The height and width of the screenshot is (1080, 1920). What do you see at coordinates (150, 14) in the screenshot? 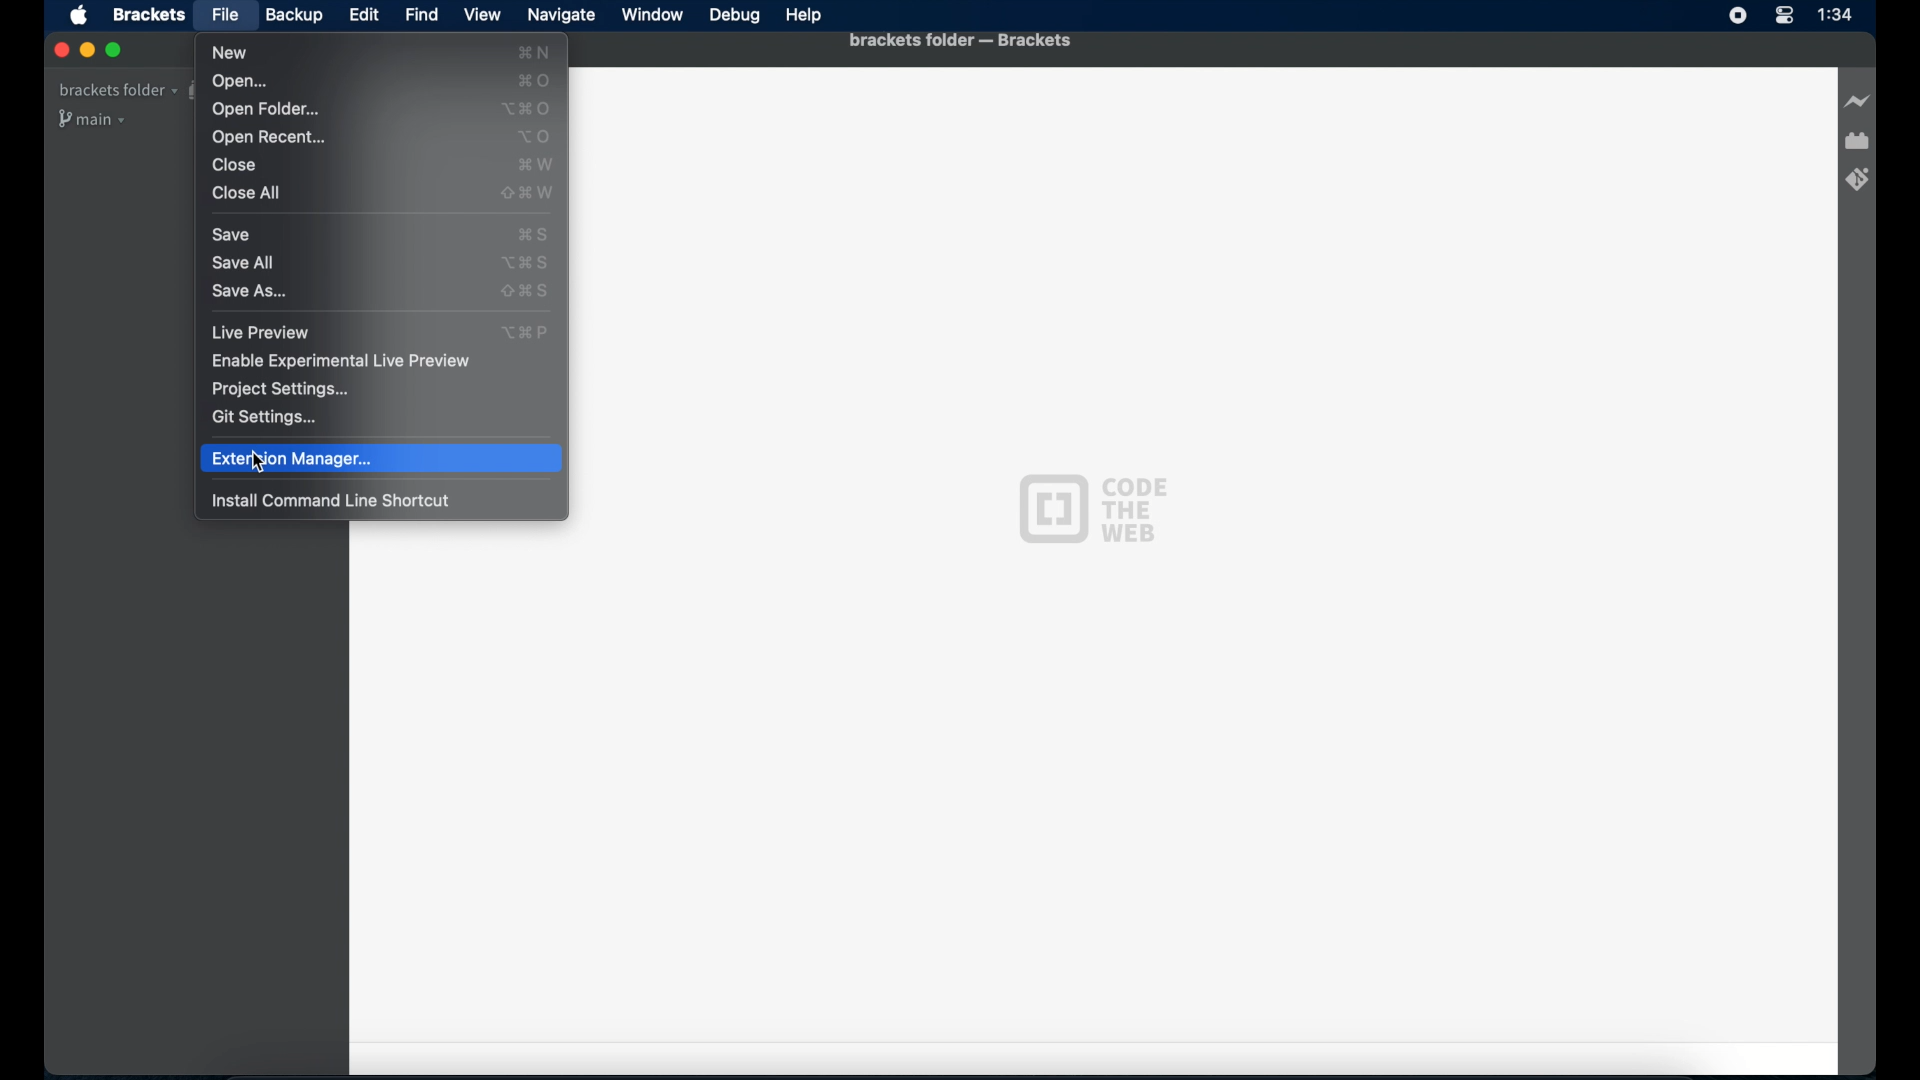
I see `Brackets` at bounding box center [150, 14].